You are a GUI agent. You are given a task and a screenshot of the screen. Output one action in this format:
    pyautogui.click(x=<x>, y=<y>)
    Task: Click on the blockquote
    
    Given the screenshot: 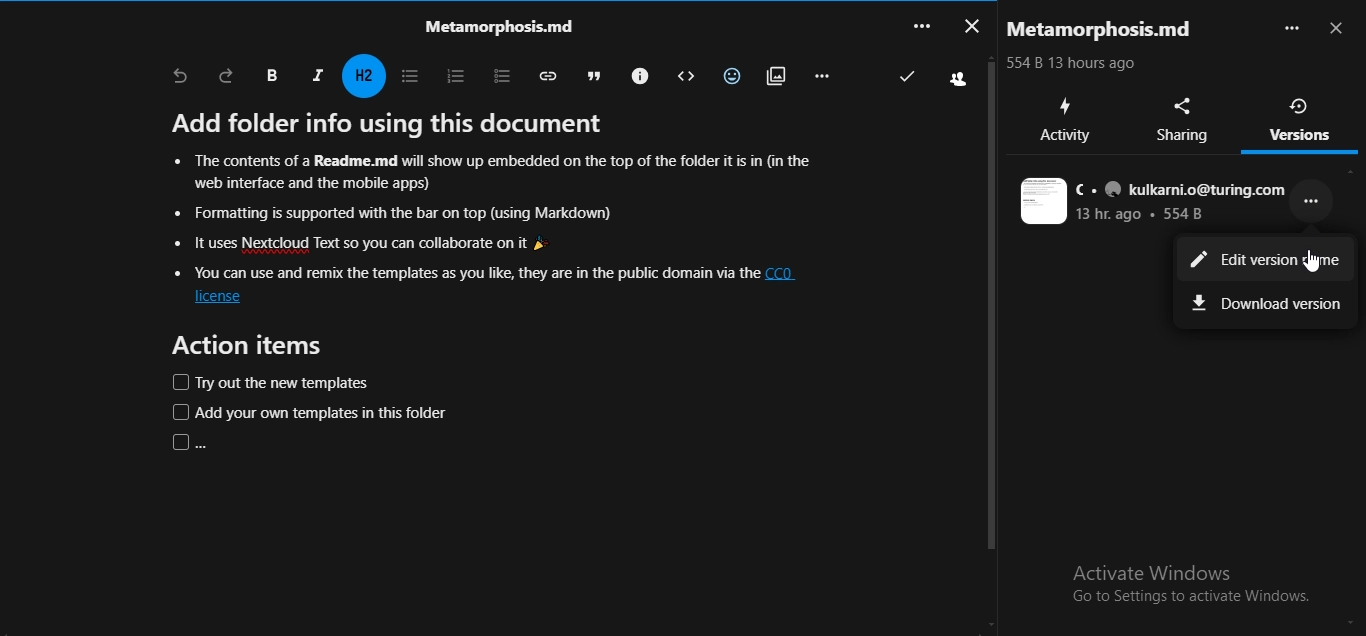 What is the action you would take?
    pyautogui.click(x=589, y=74)
    